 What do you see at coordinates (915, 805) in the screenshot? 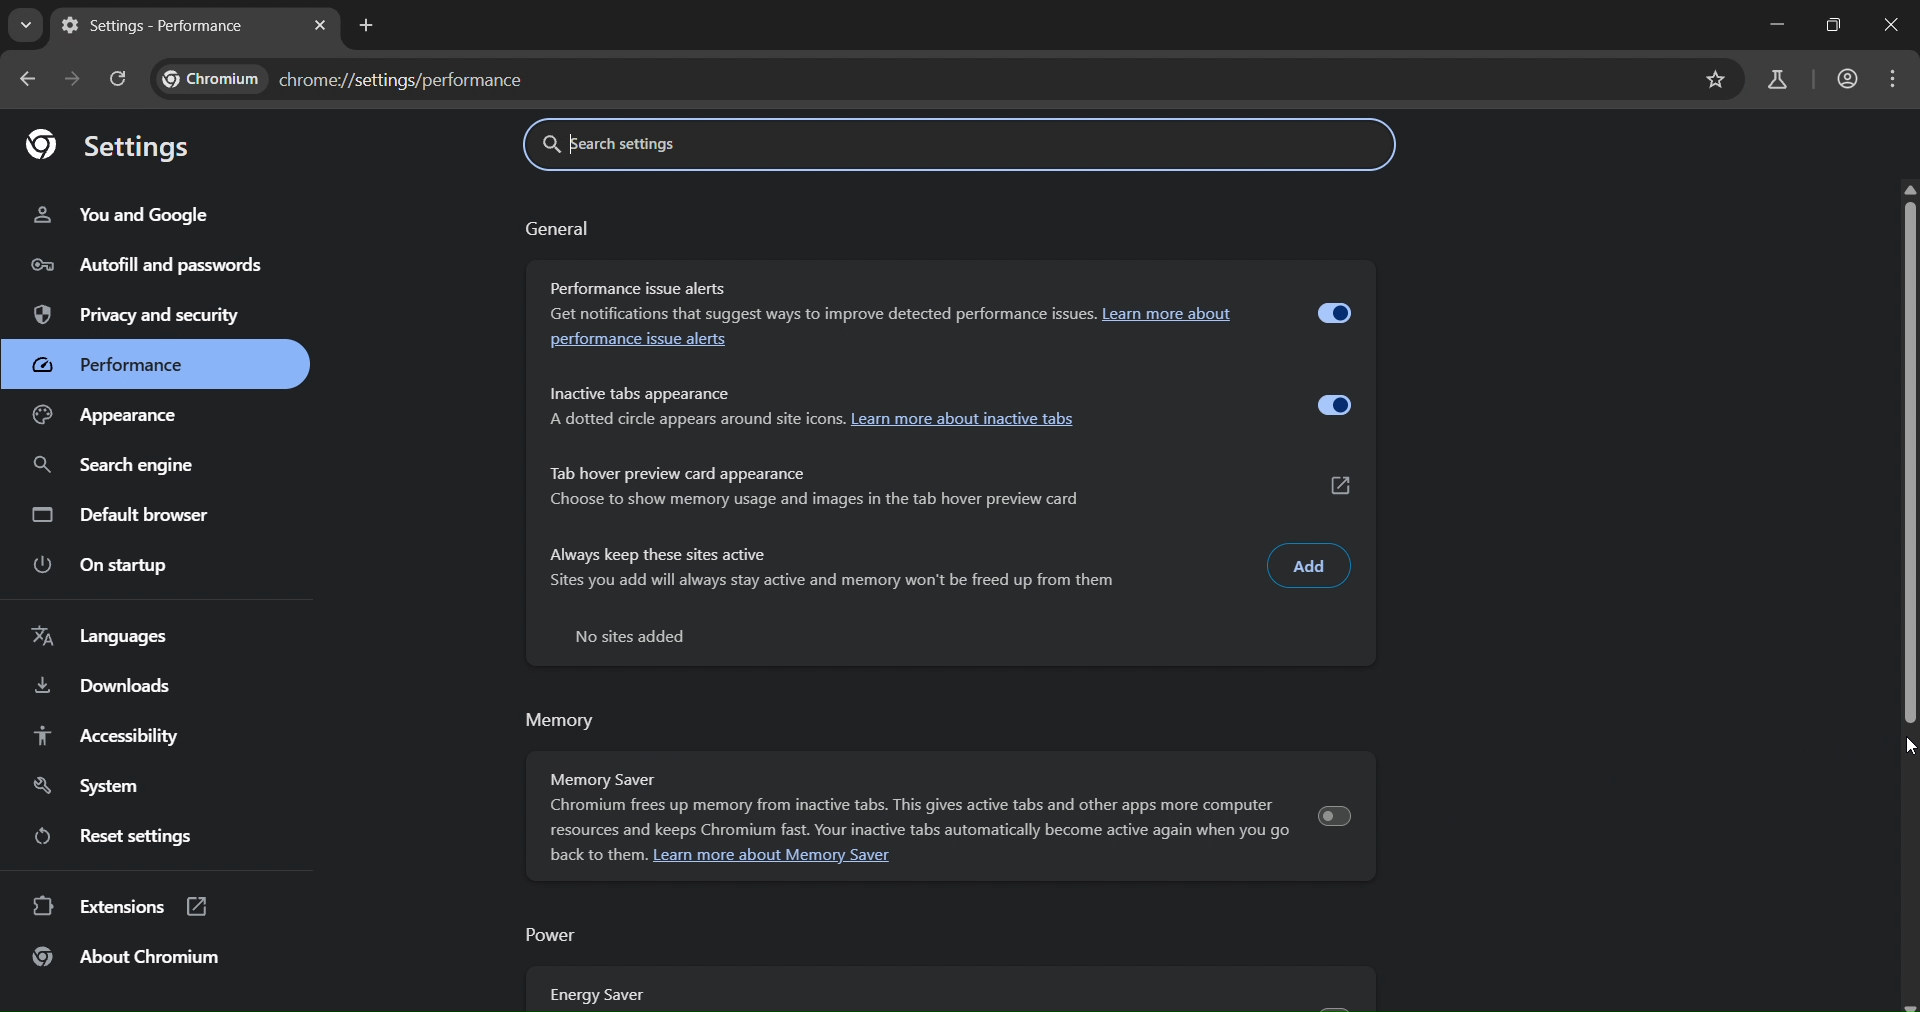
I see `Memory Saver
Chromium frees up memory from inactive tabs. This gives active tabs and other apps more computer
resources and keeps Chromium fast. Your inactive tabs automatically become active again when you go` at bounding box center [915, 805].